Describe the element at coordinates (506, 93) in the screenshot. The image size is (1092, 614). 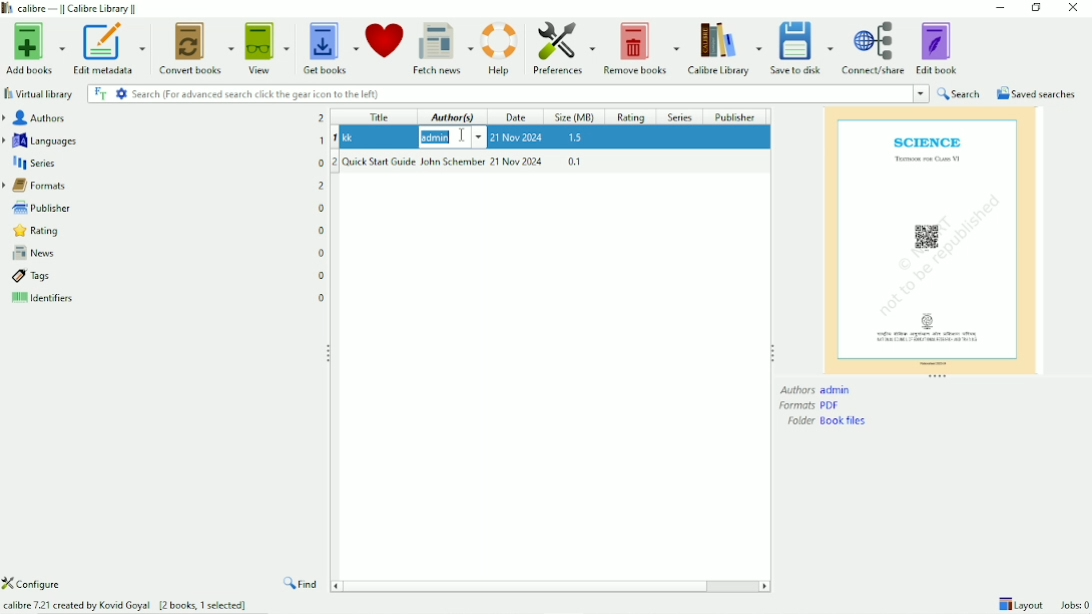
I see `Search` at that location.